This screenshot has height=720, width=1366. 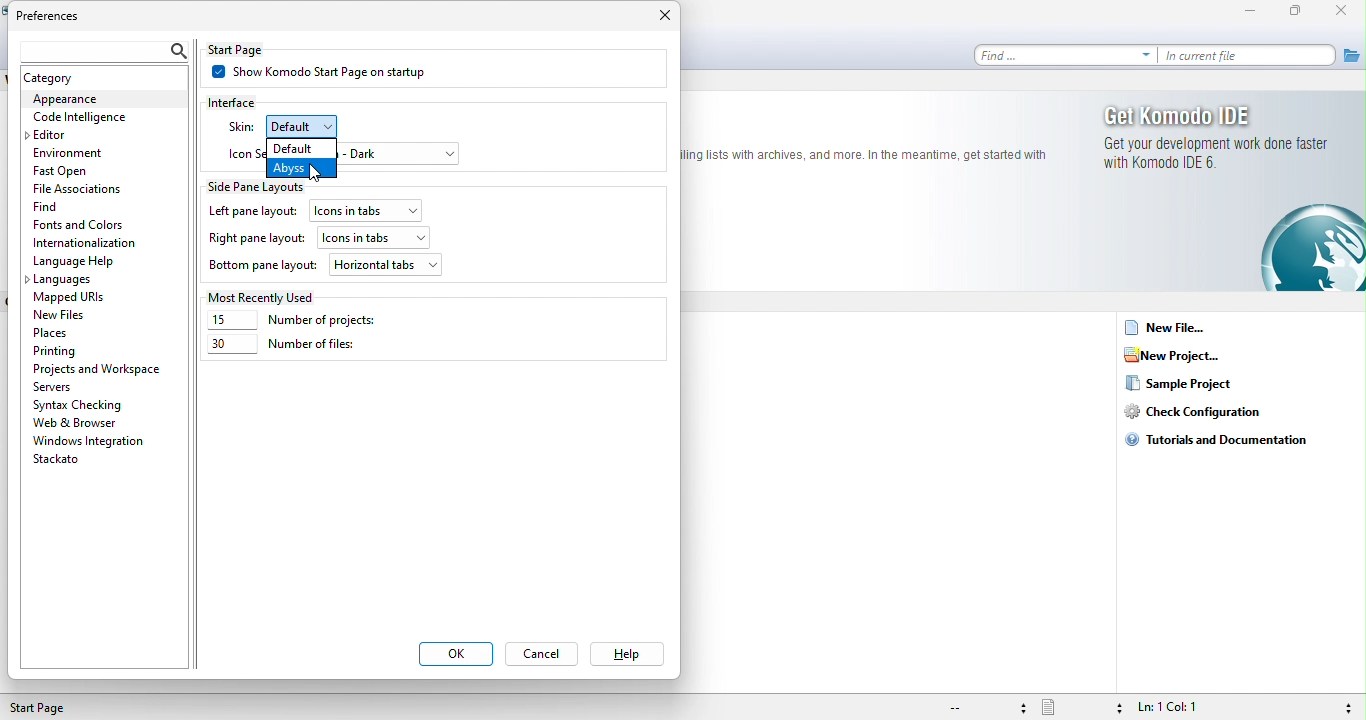 I want to click on cancel, so click(x=546, y=656).